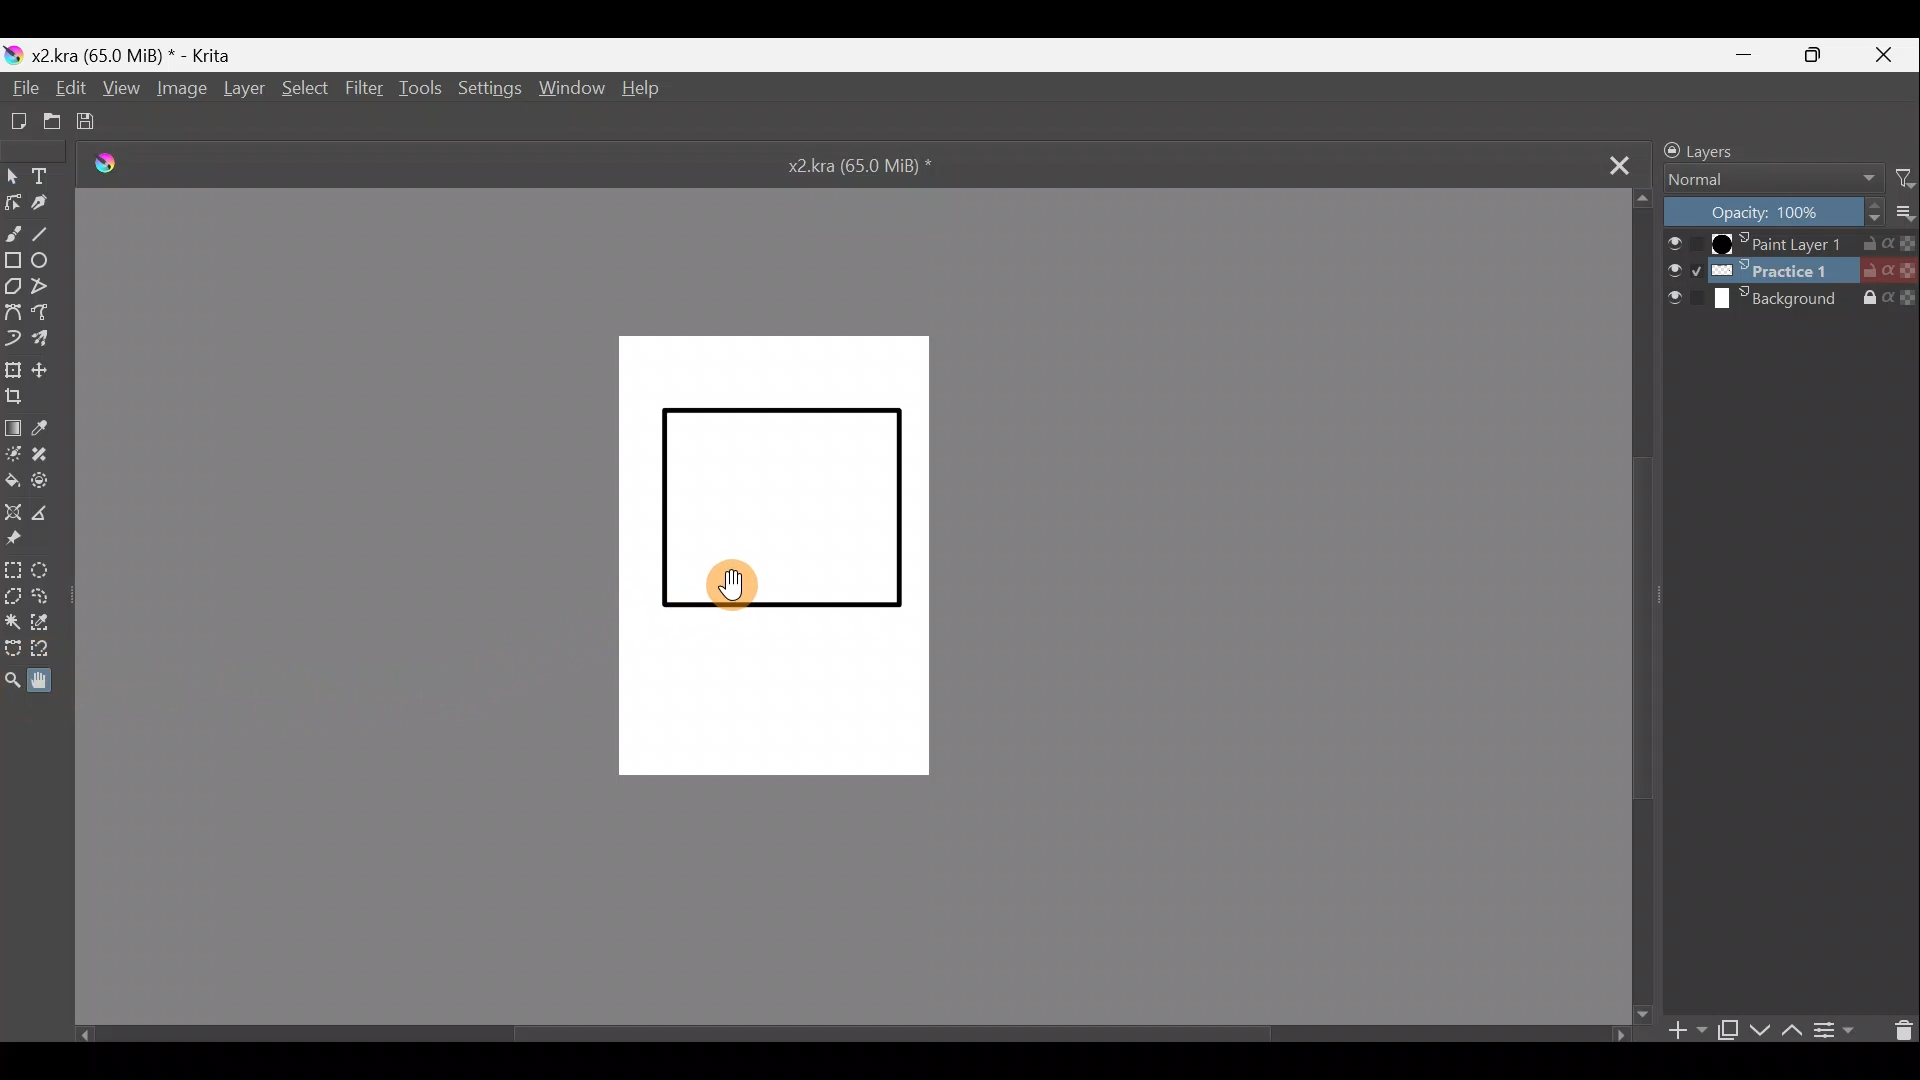 Image resolution: width=1920 pixels, height=1080 pixels. What do you see at coordinates (1757, 1030) in the screenshot?
I see `Move layer/mask down` at bounding box center [1757, 1030].